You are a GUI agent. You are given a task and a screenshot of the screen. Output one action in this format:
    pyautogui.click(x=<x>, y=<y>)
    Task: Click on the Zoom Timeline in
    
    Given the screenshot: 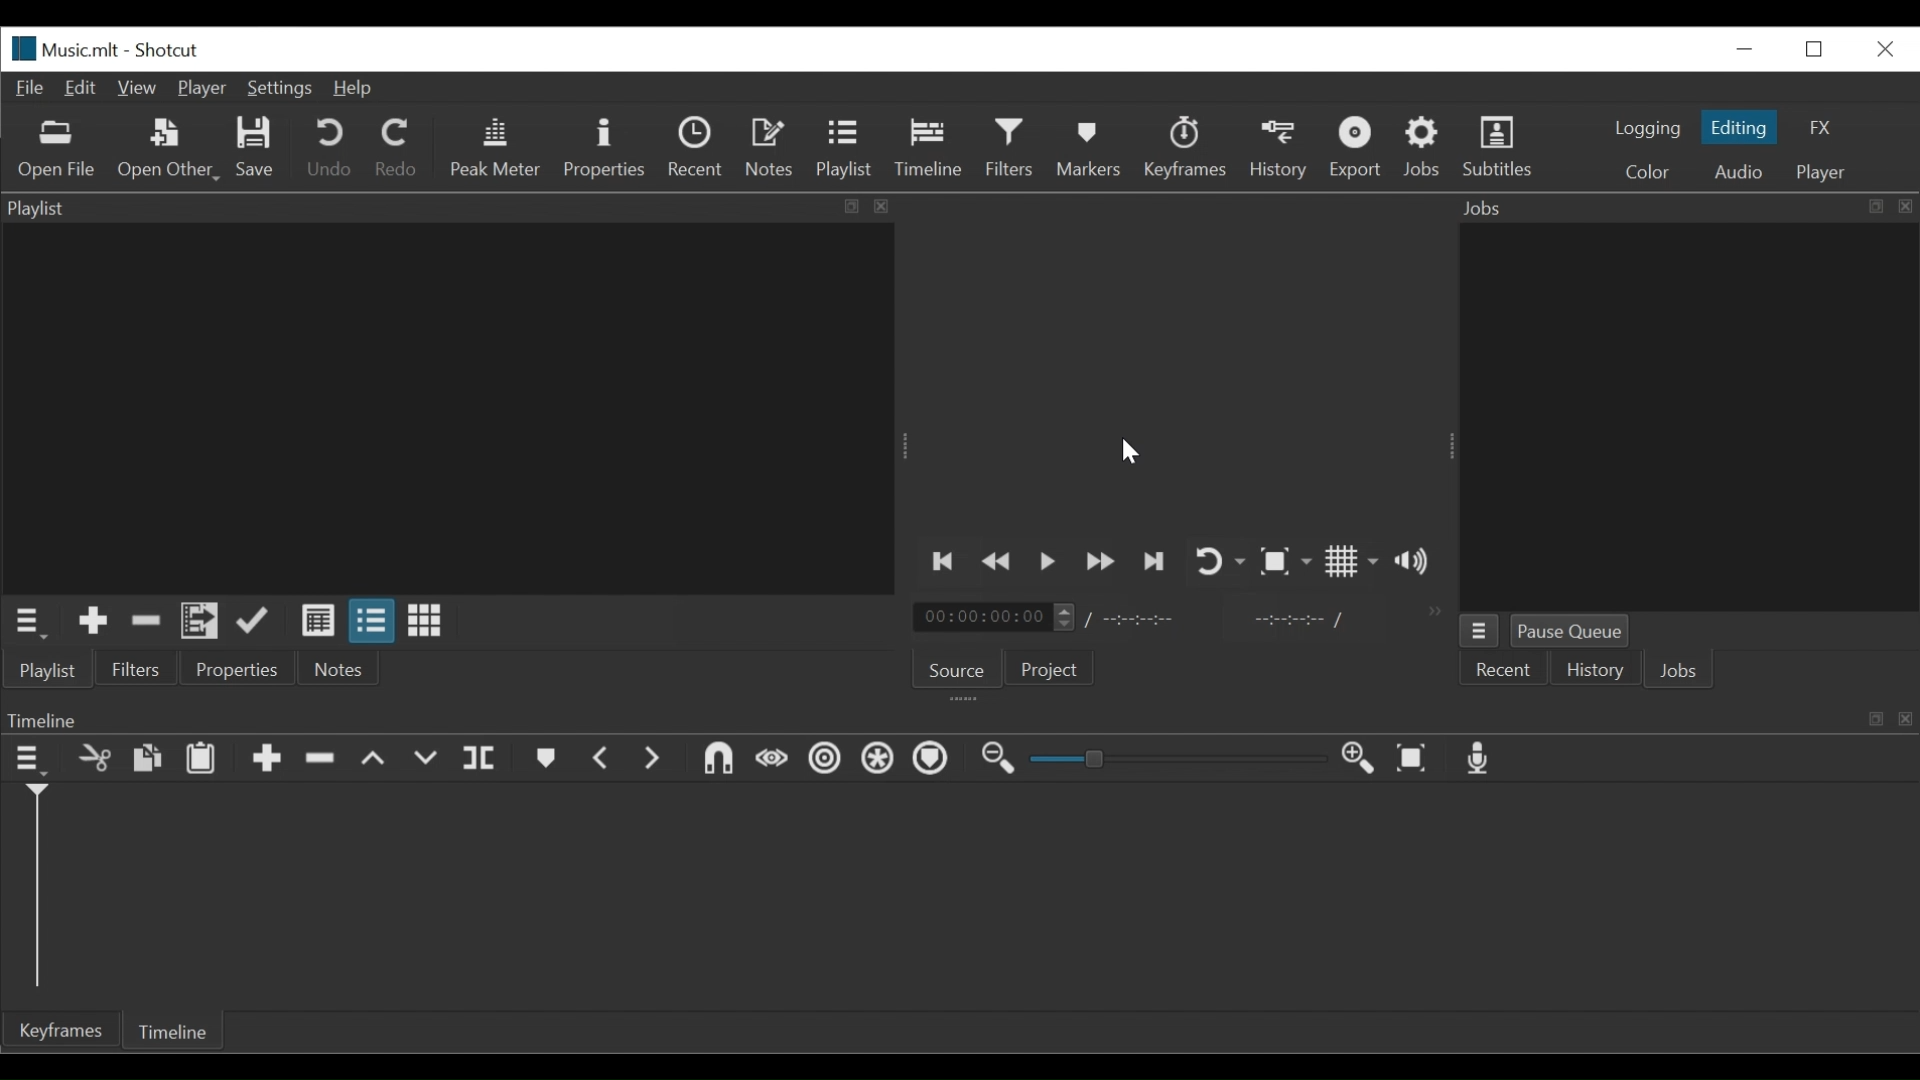 What is the action you would take?
    pyautogui.click(x=1363, y=759)
    